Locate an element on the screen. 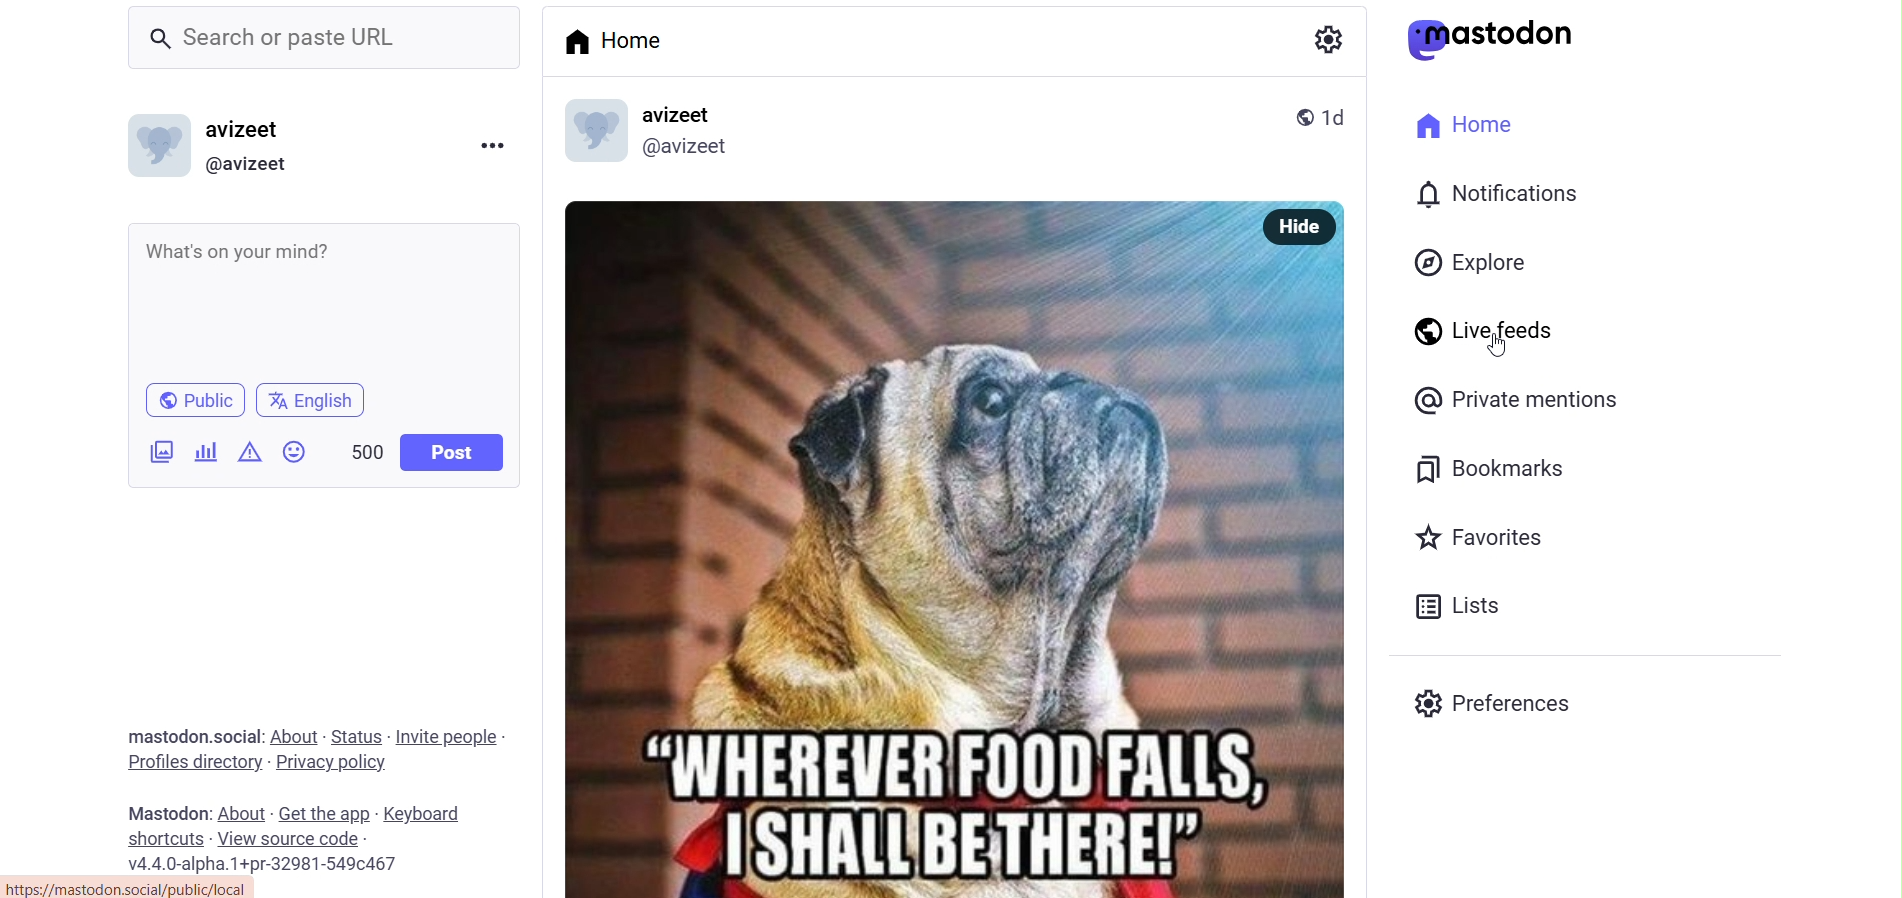 The width and height of the screenshot is (1902, 898). mastodon is located at coordinates (1507, 39).